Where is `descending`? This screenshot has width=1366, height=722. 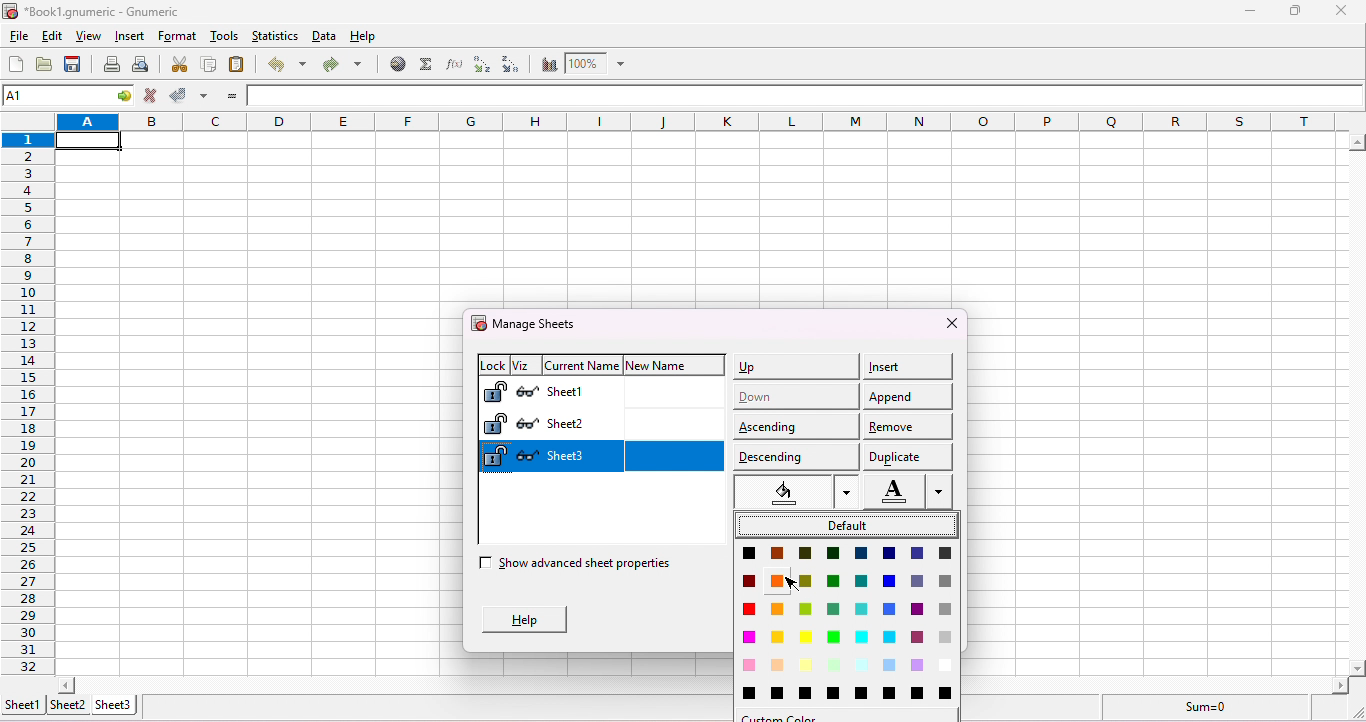
descending is located at coordinates (794, 454).